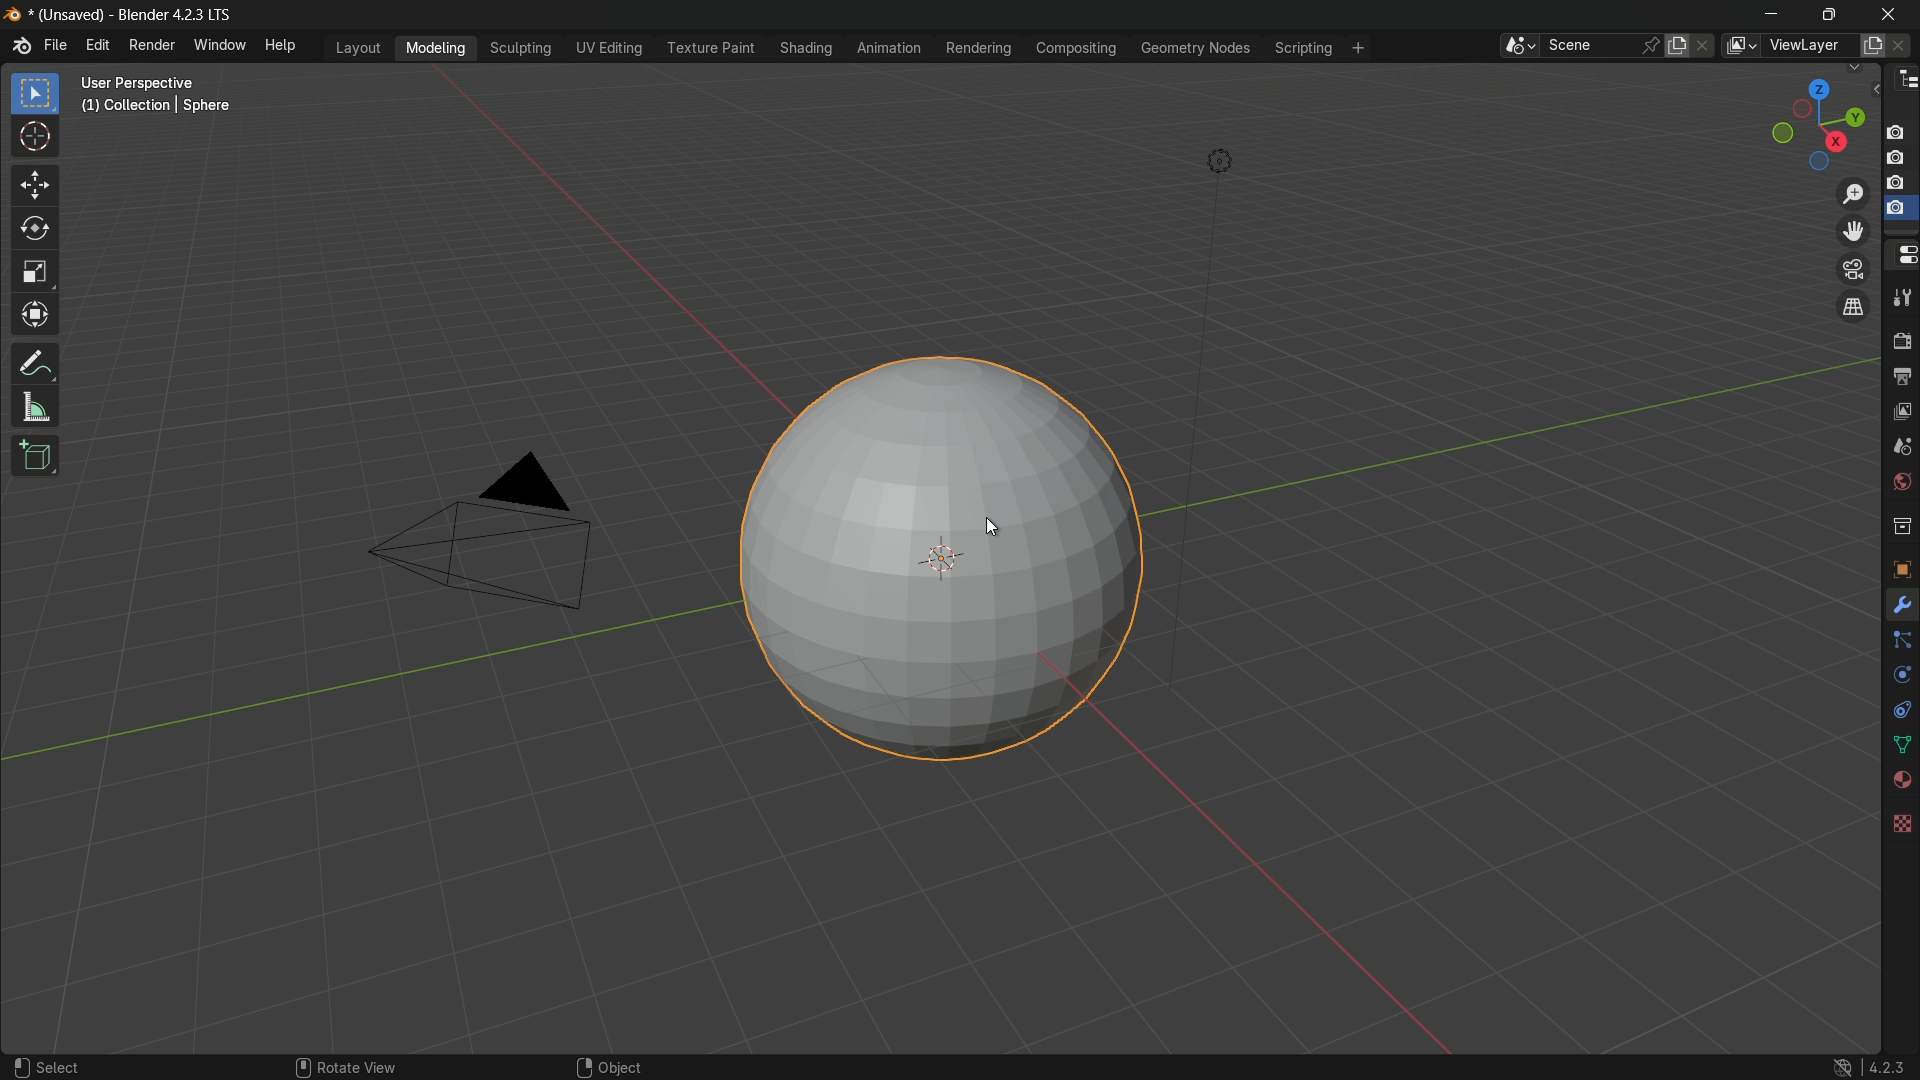 This screenshot has width=1920, height=1080. Describe the element at coordinates (1901, 484) in the screenshot. I see `world` at that location.